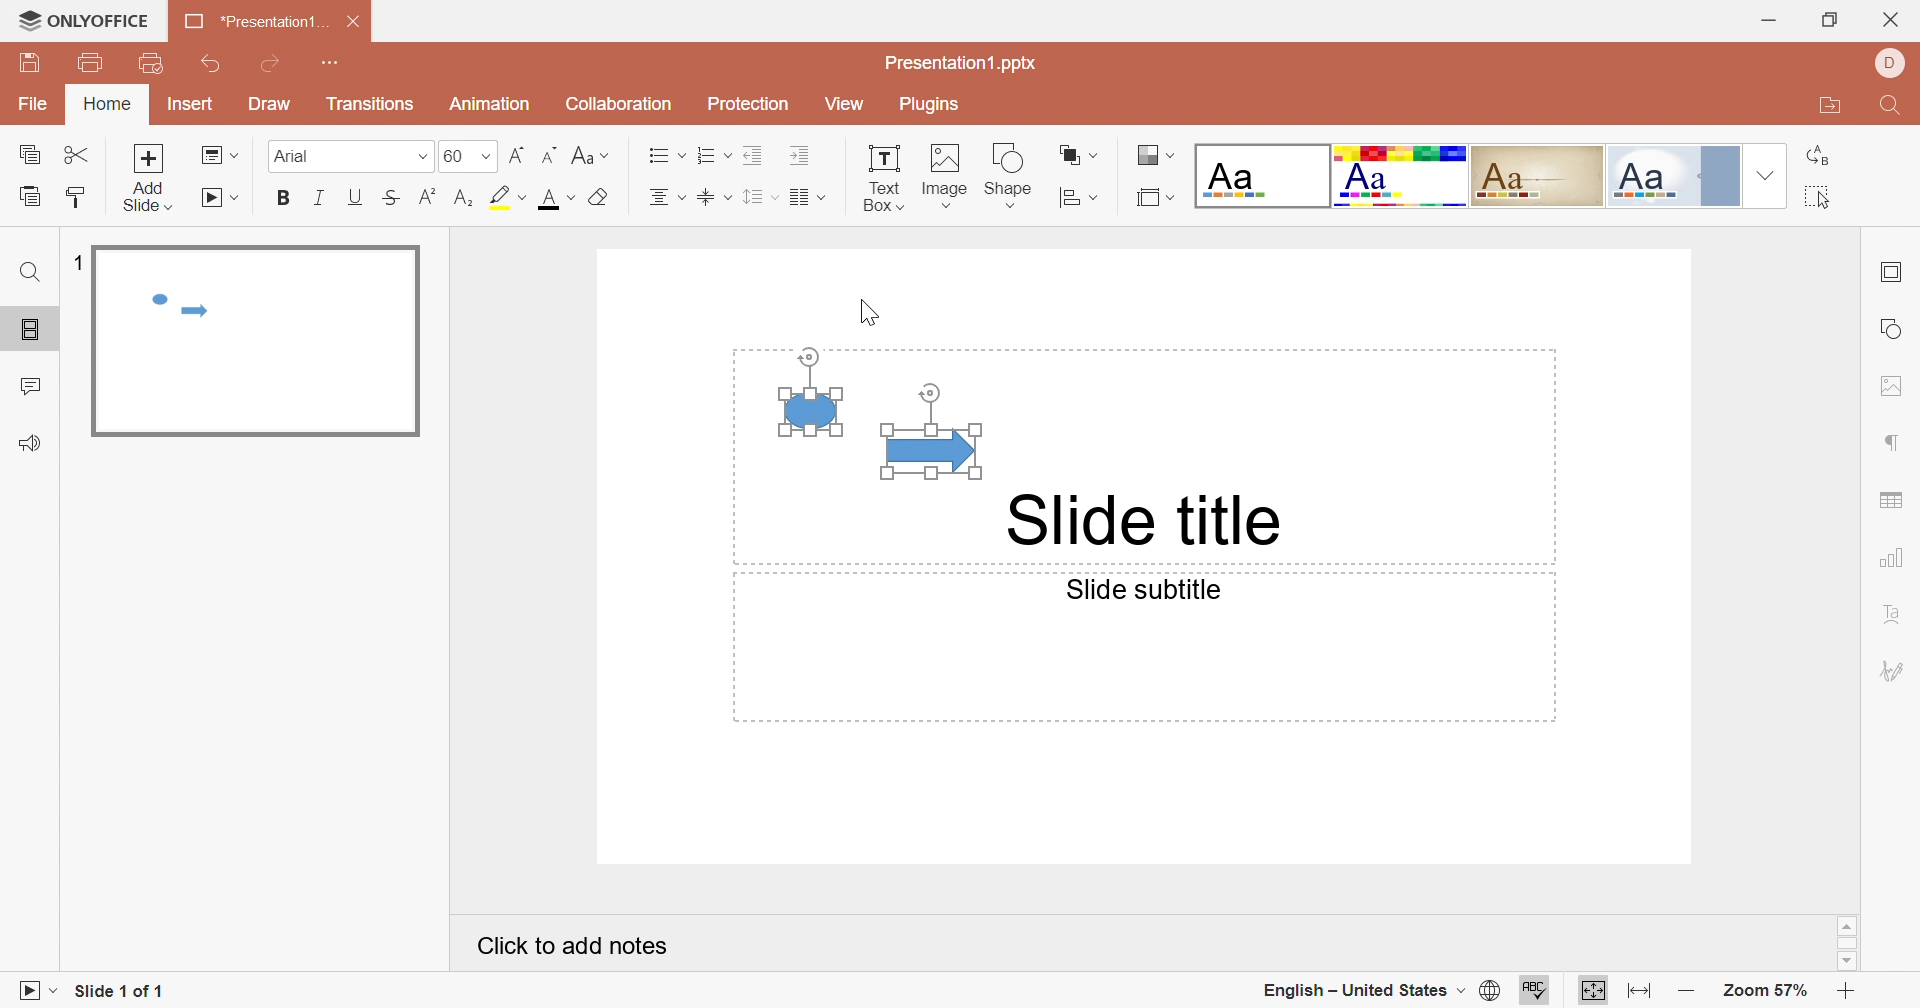  What do you see at coordinates (32, 103) in the screenshot?
I see `File` at bounding box center [32, 103].